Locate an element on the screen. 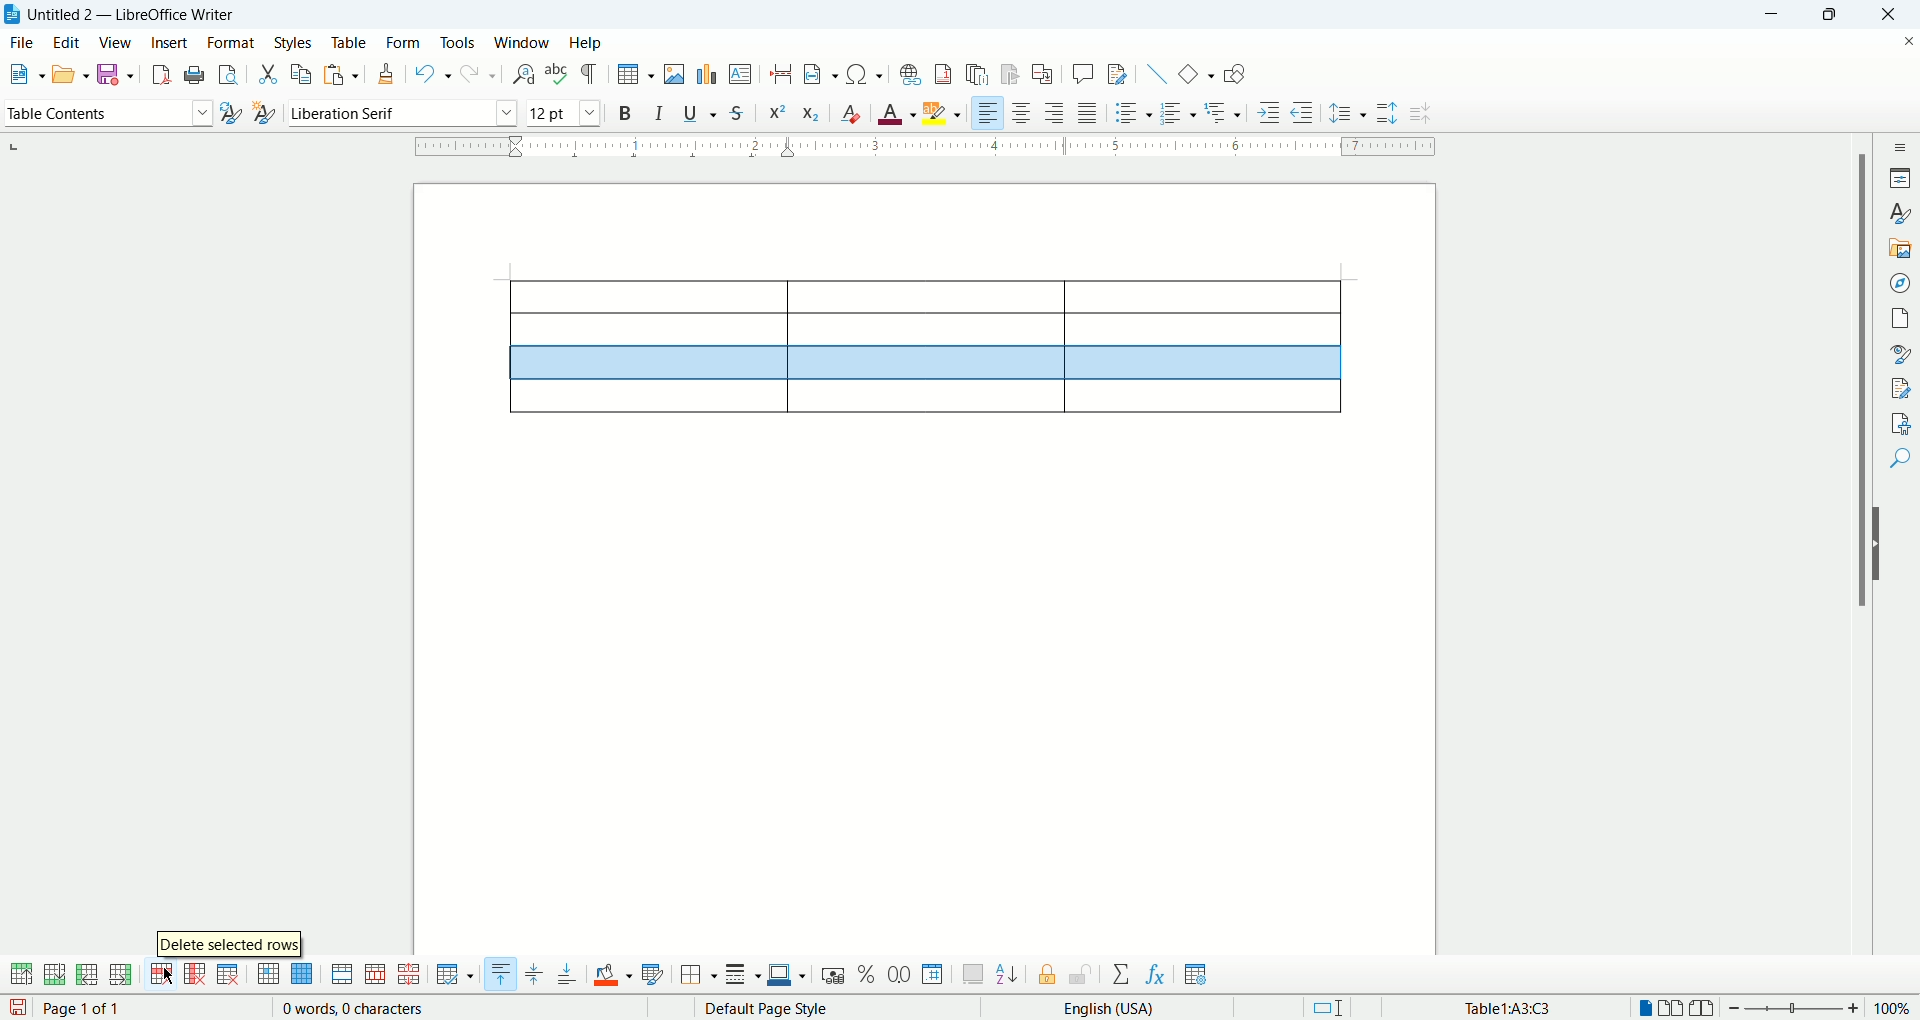 This screenshot has width=1920, height=1020. justified is located at coordinates (1089, 112).